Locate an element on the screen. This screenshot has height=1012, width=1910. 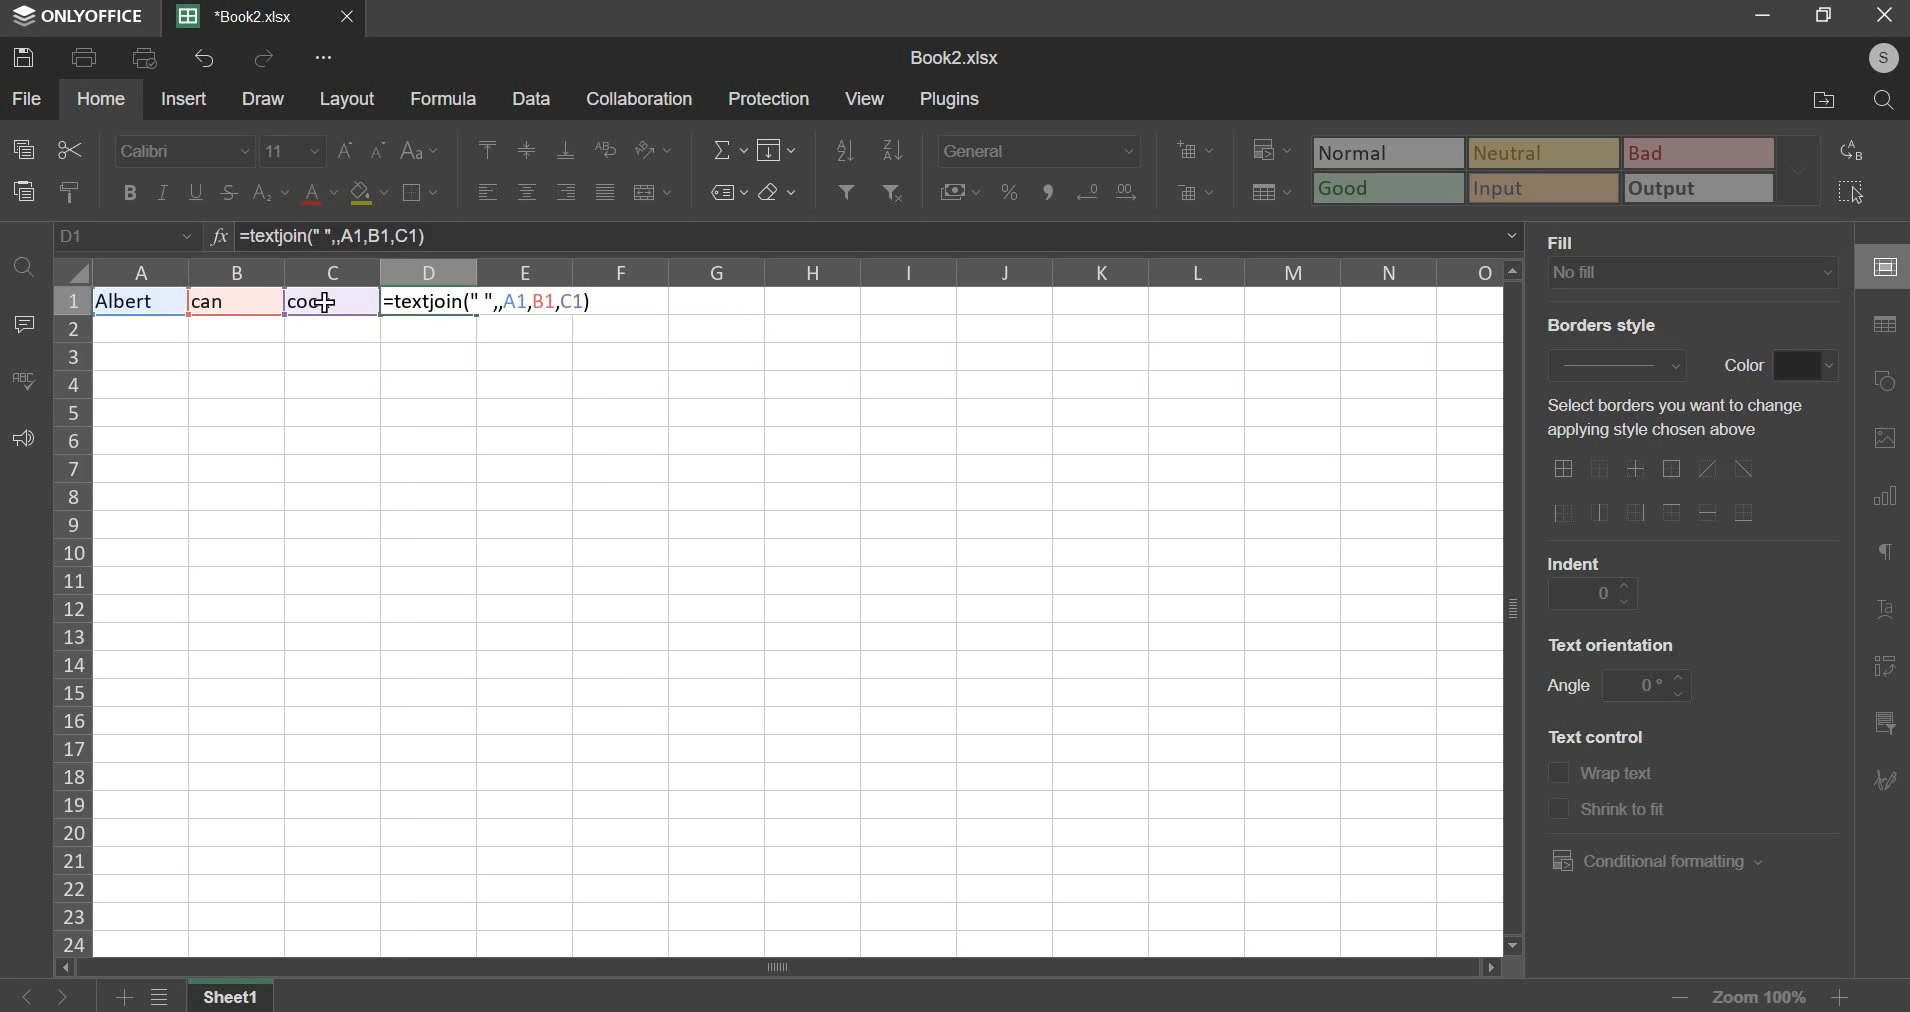
=textjoin(" ", A1, B1, C1) is located at coordinates (880, 236).